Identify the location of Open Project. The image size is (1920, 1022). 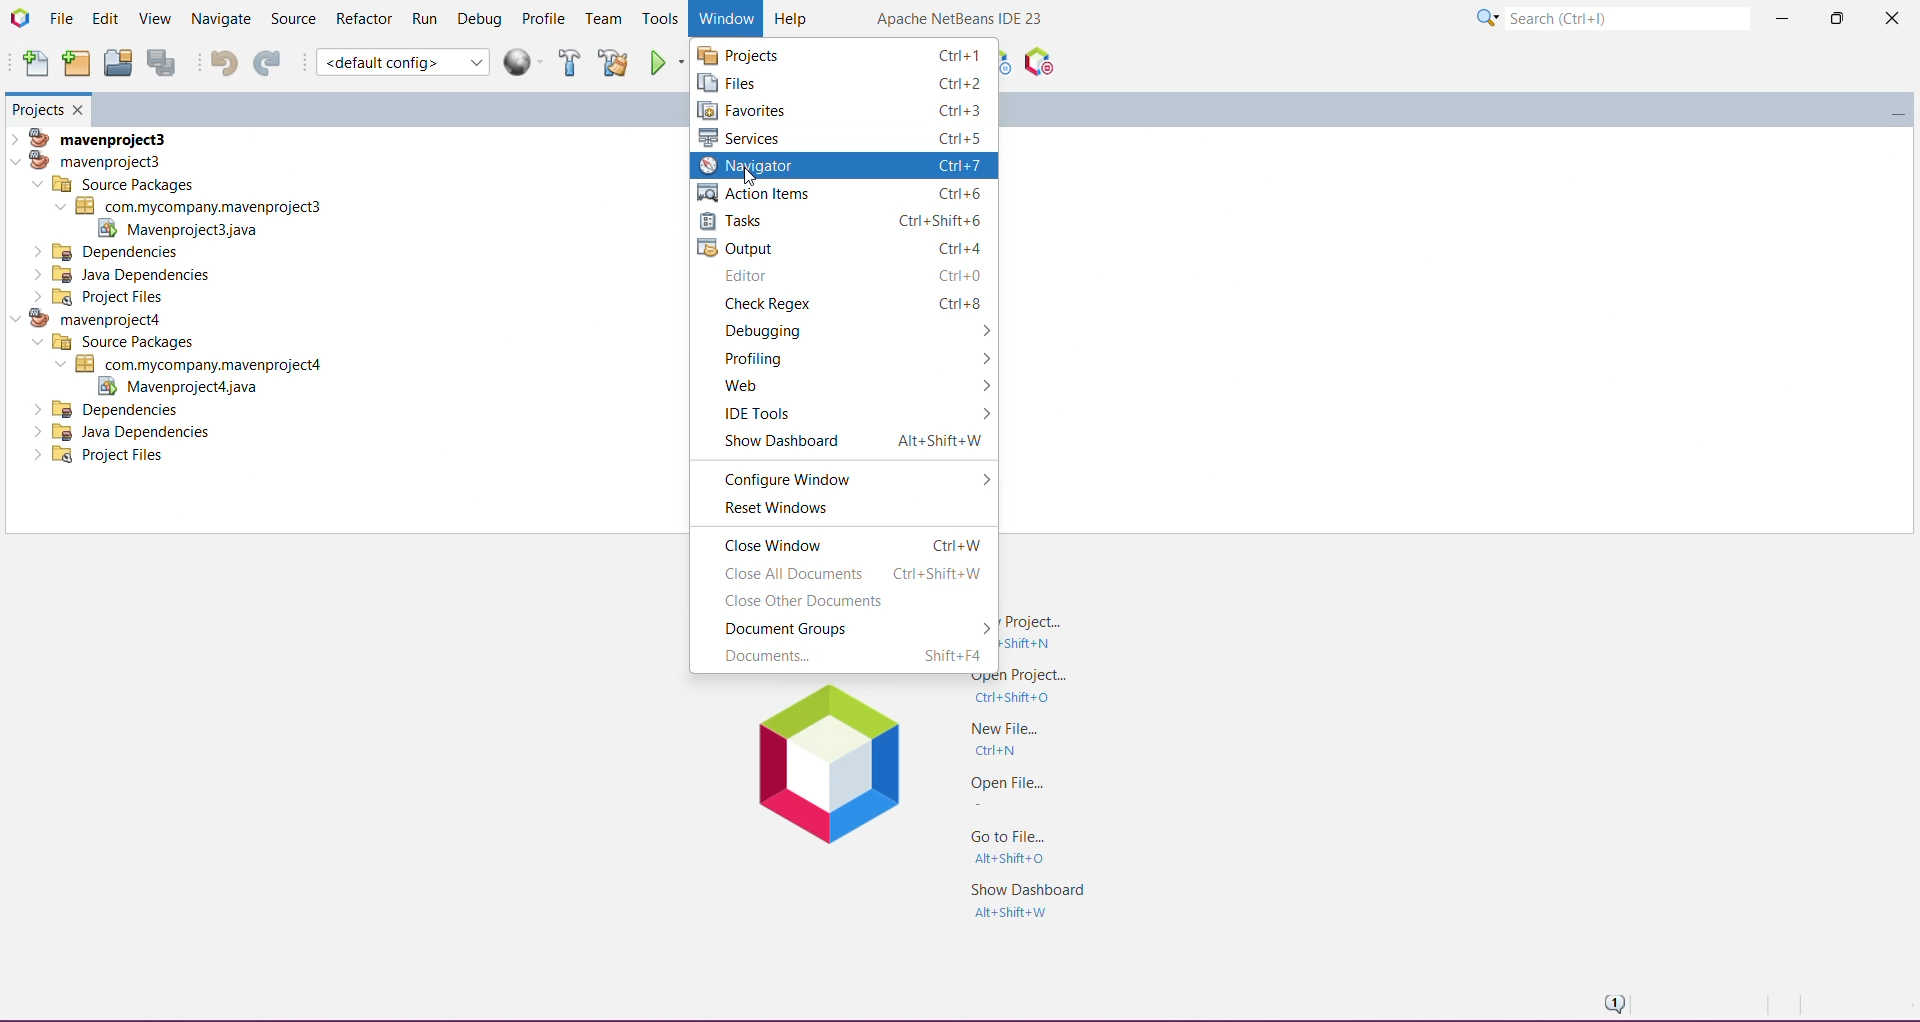
(117, 62).